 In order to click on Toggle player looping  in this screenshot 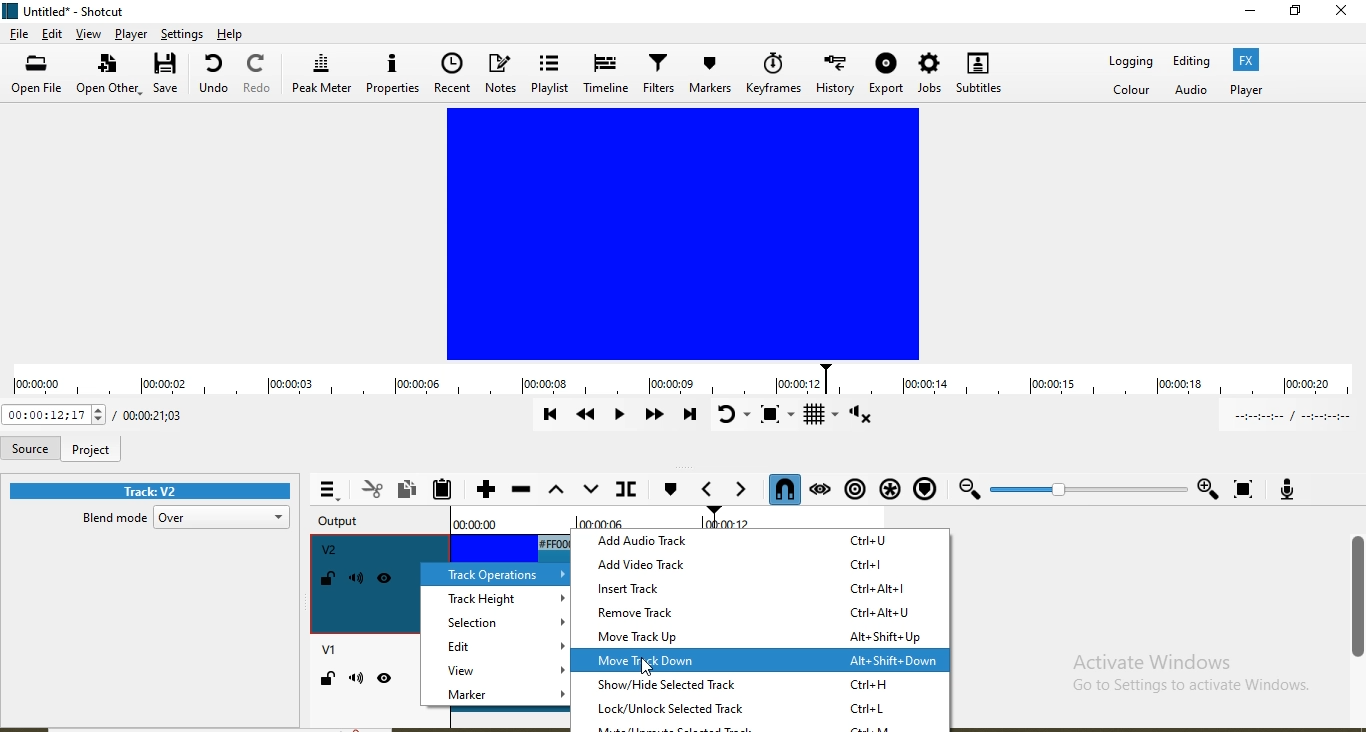, I will do `click(733, 417)`.